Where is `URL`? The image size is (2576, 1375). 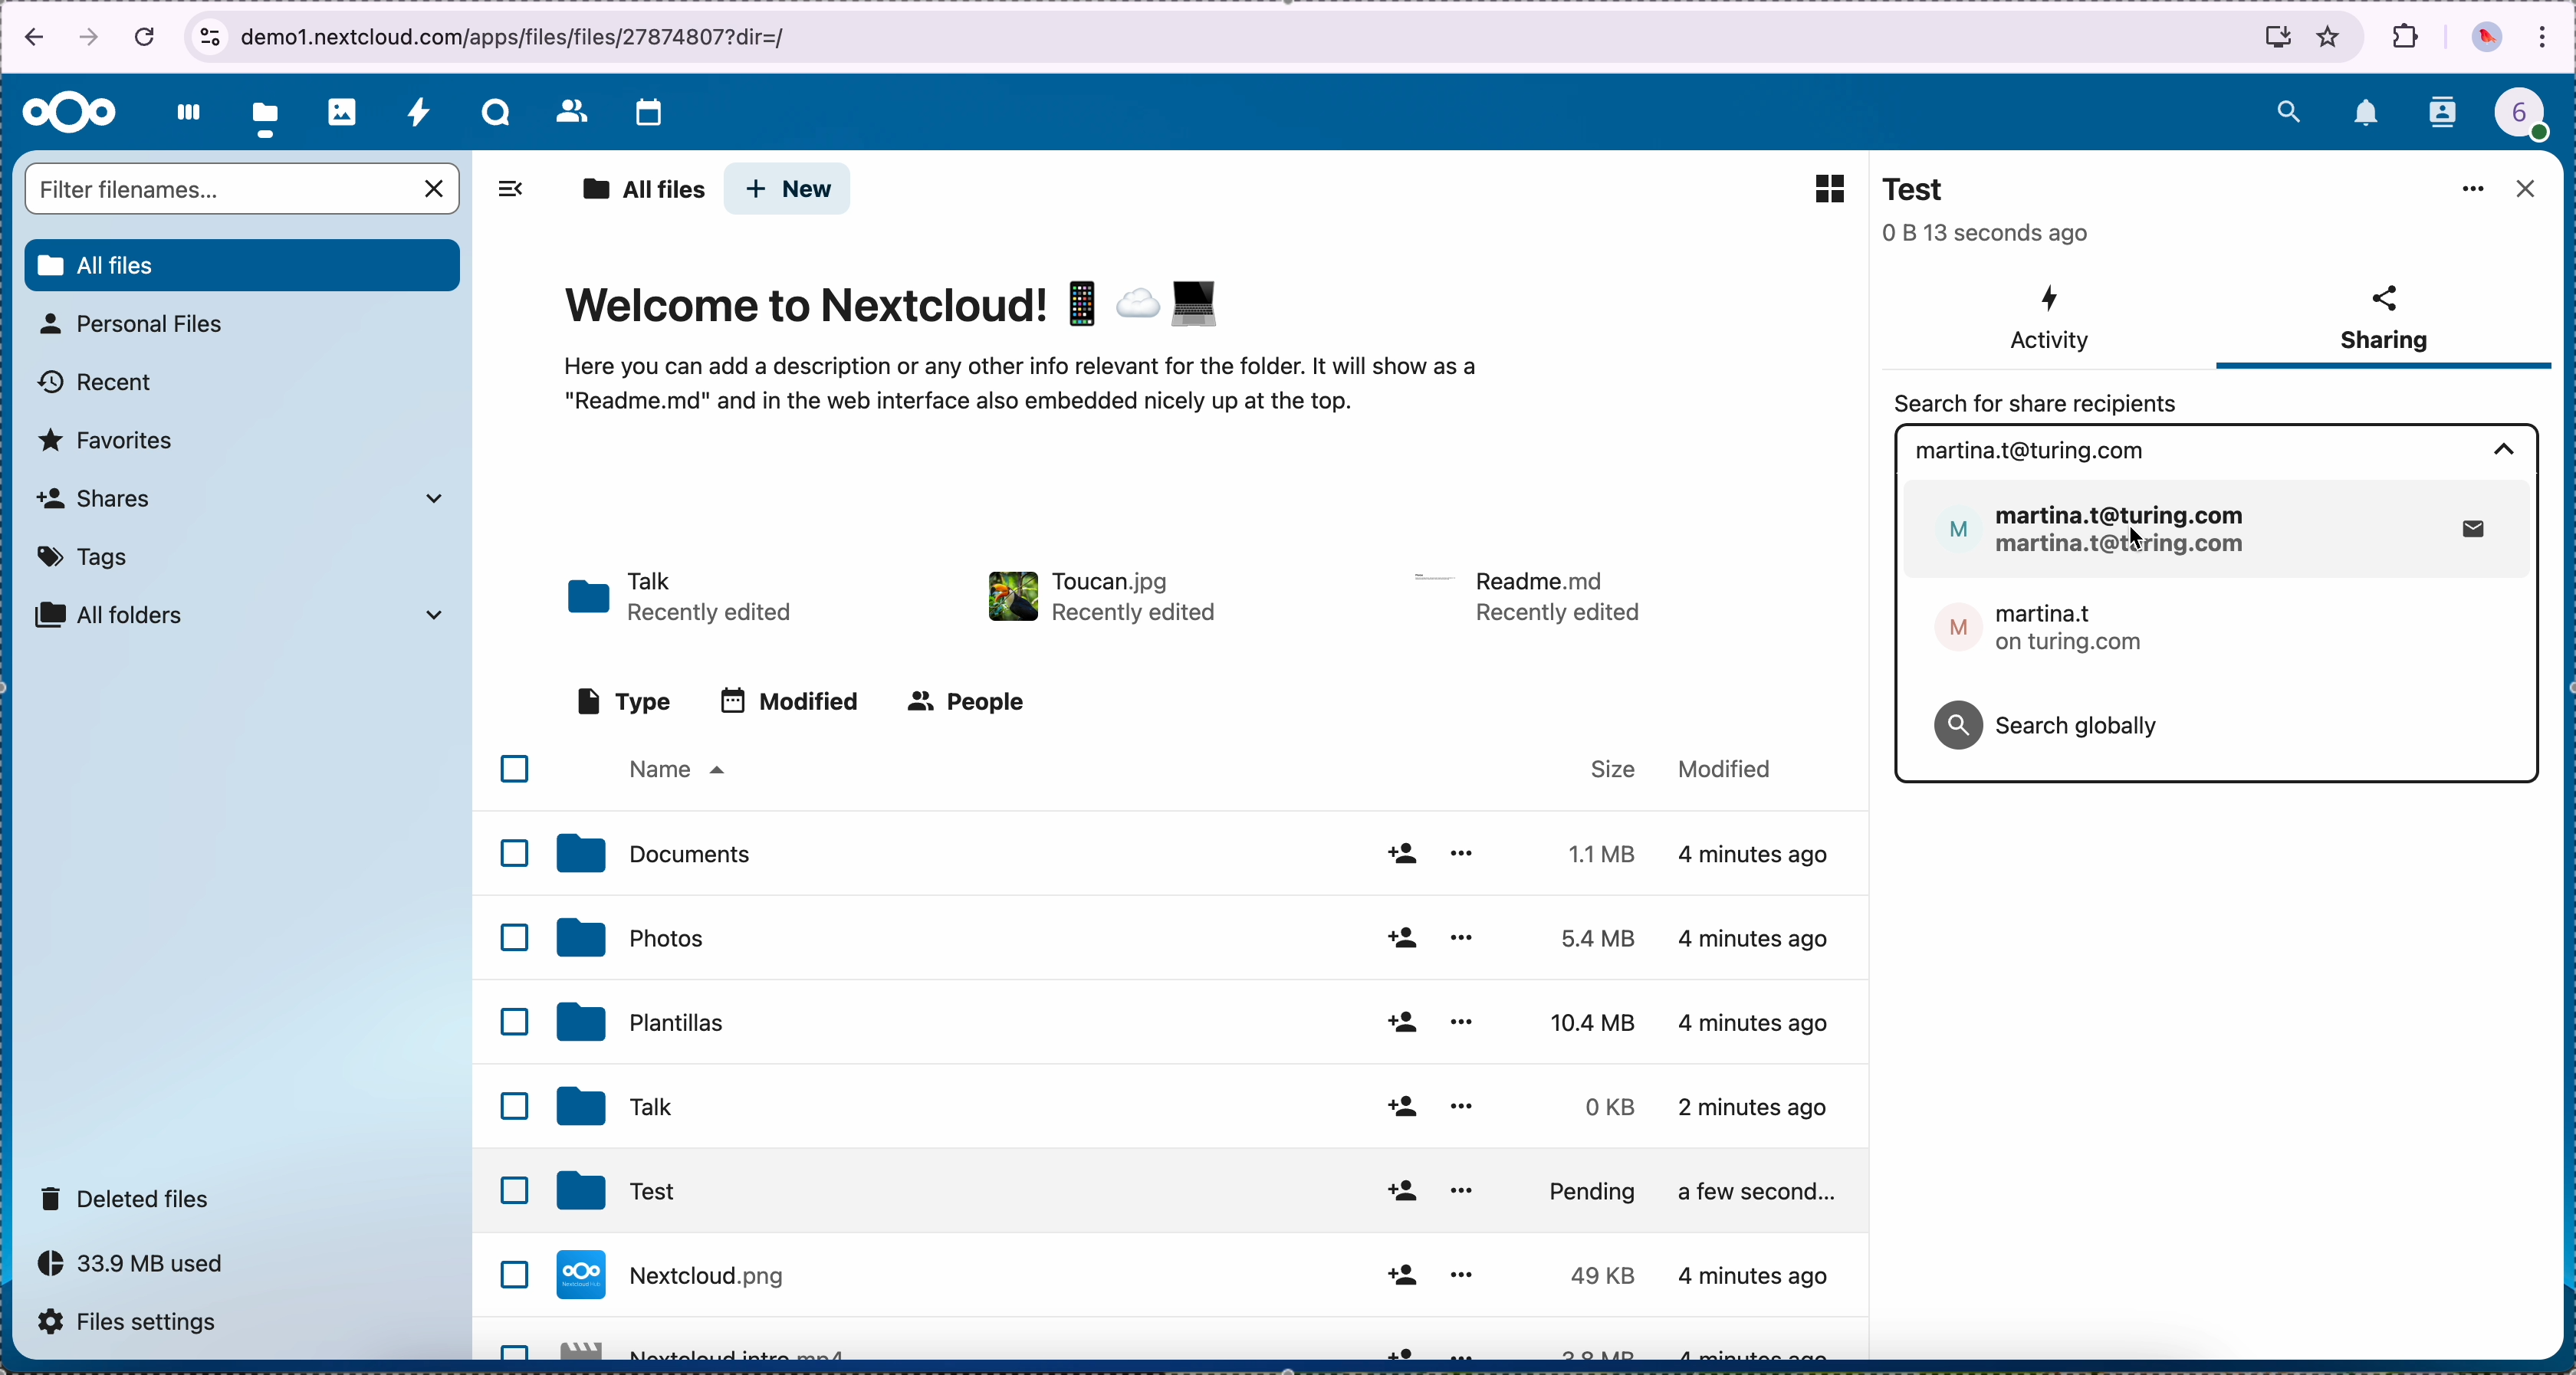
URL is located at coordinates (528, 34).